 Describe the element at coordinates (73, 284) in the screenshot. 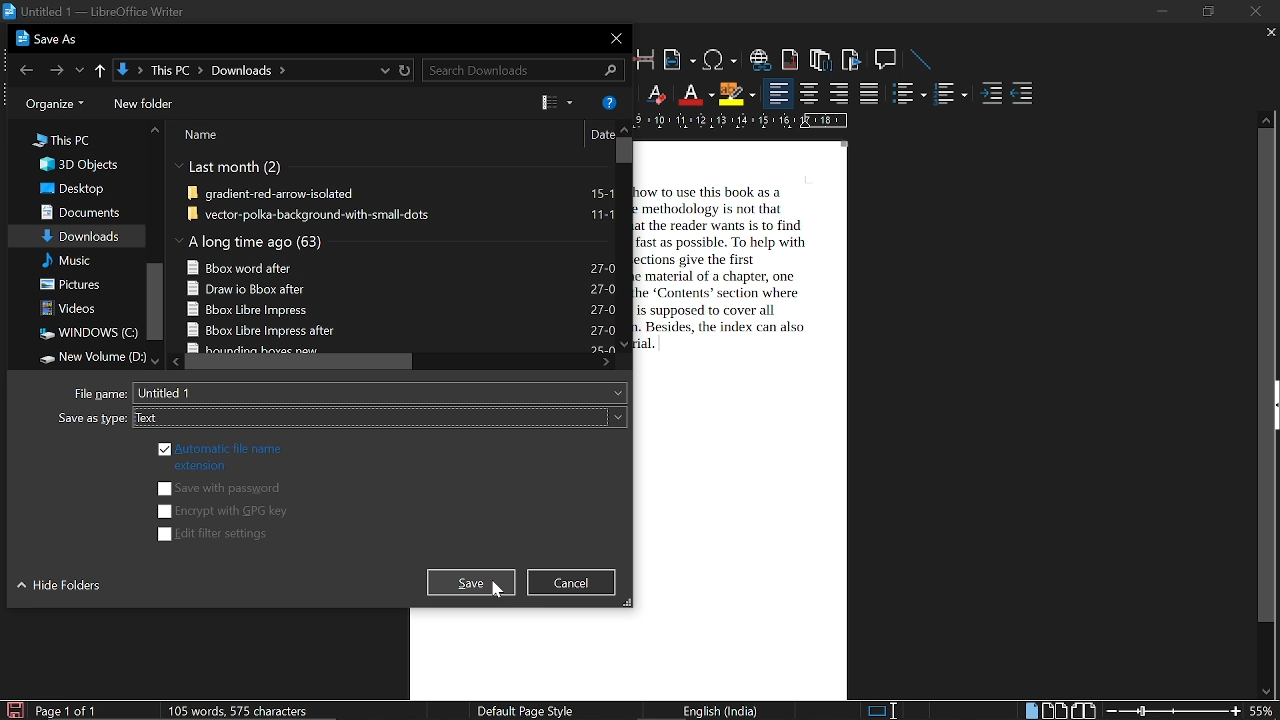

I see `Pictures` at that location.